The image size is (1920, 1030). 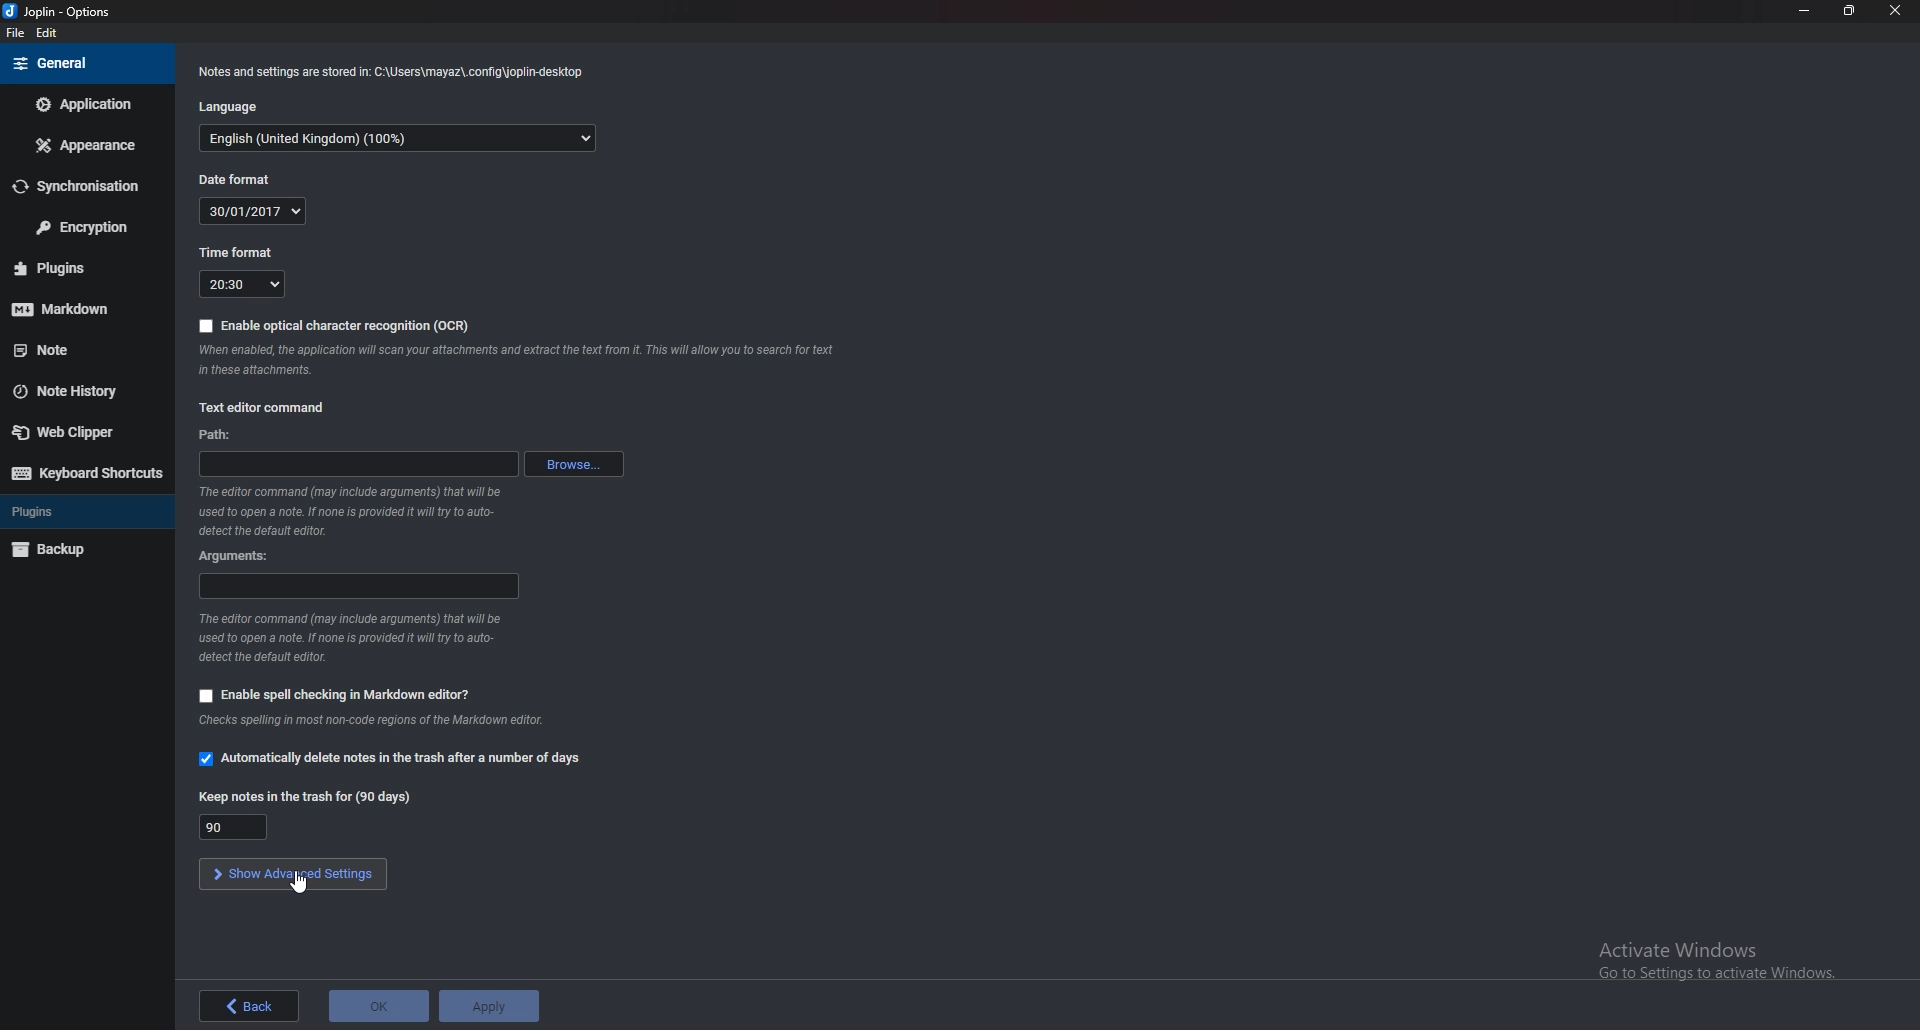 I want to click on activate windows, so click(x=1719, y=954).